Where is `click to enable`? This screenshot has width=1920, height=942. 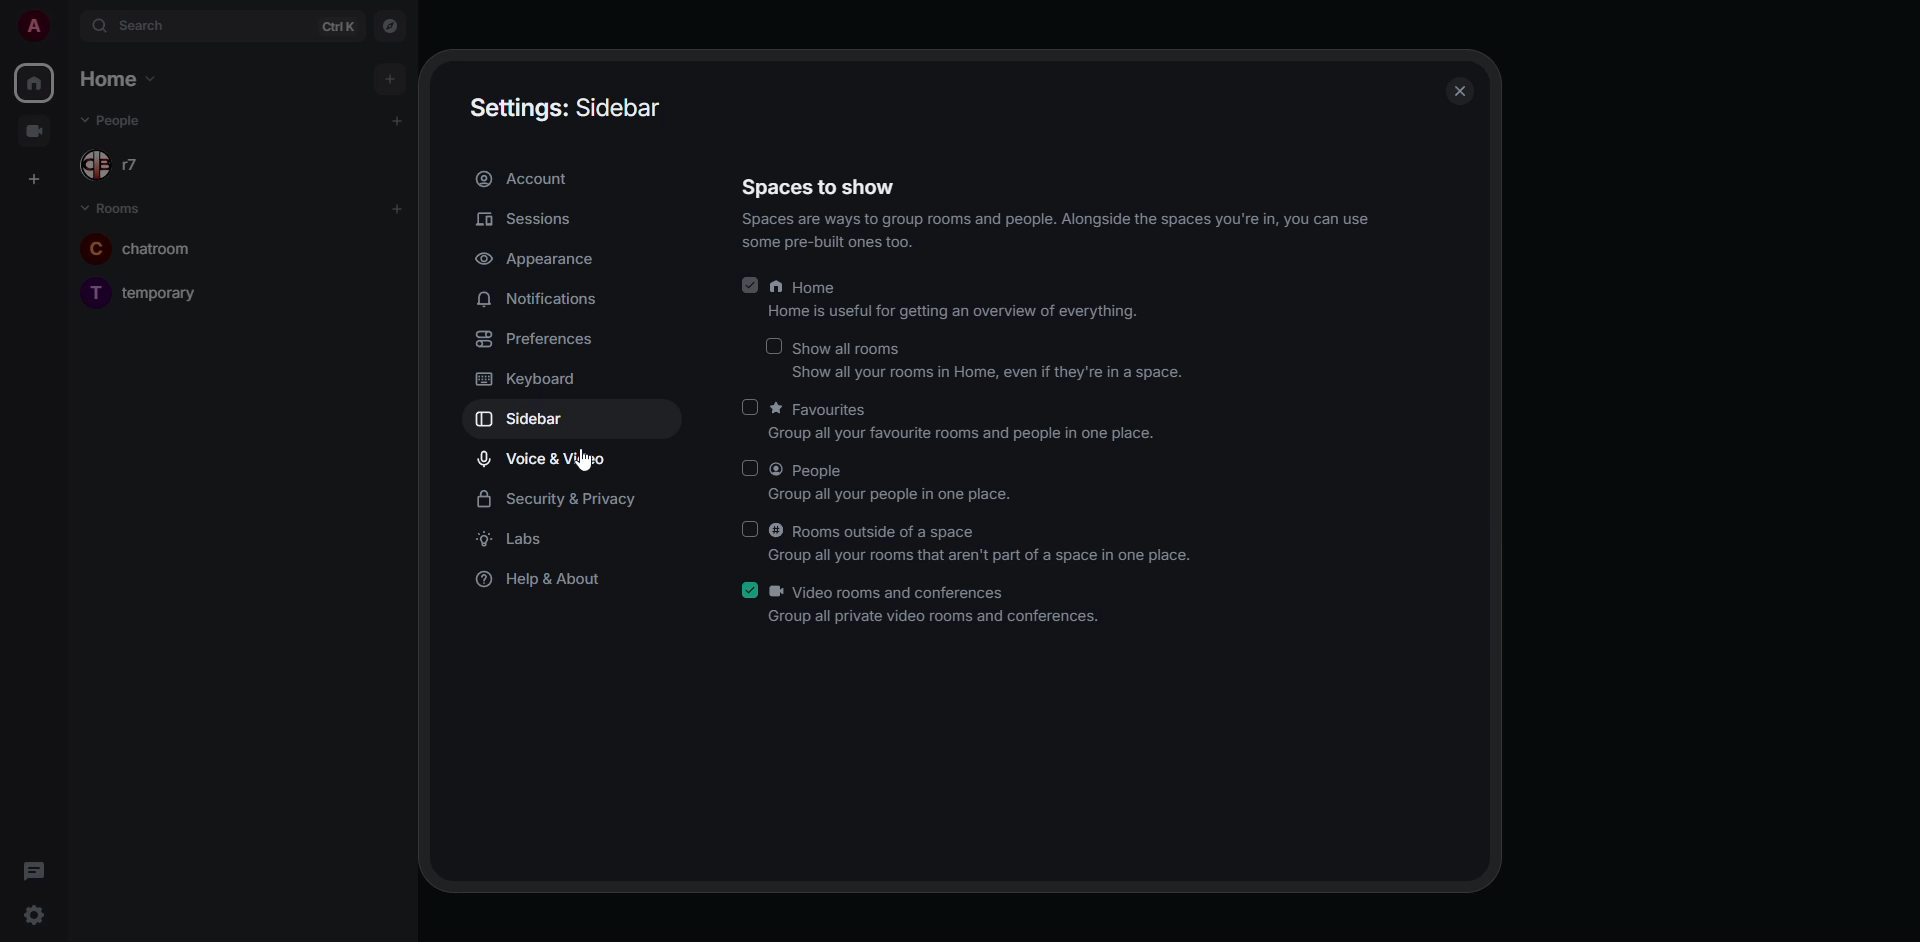 click to enable is located at coordinates (747, 468).